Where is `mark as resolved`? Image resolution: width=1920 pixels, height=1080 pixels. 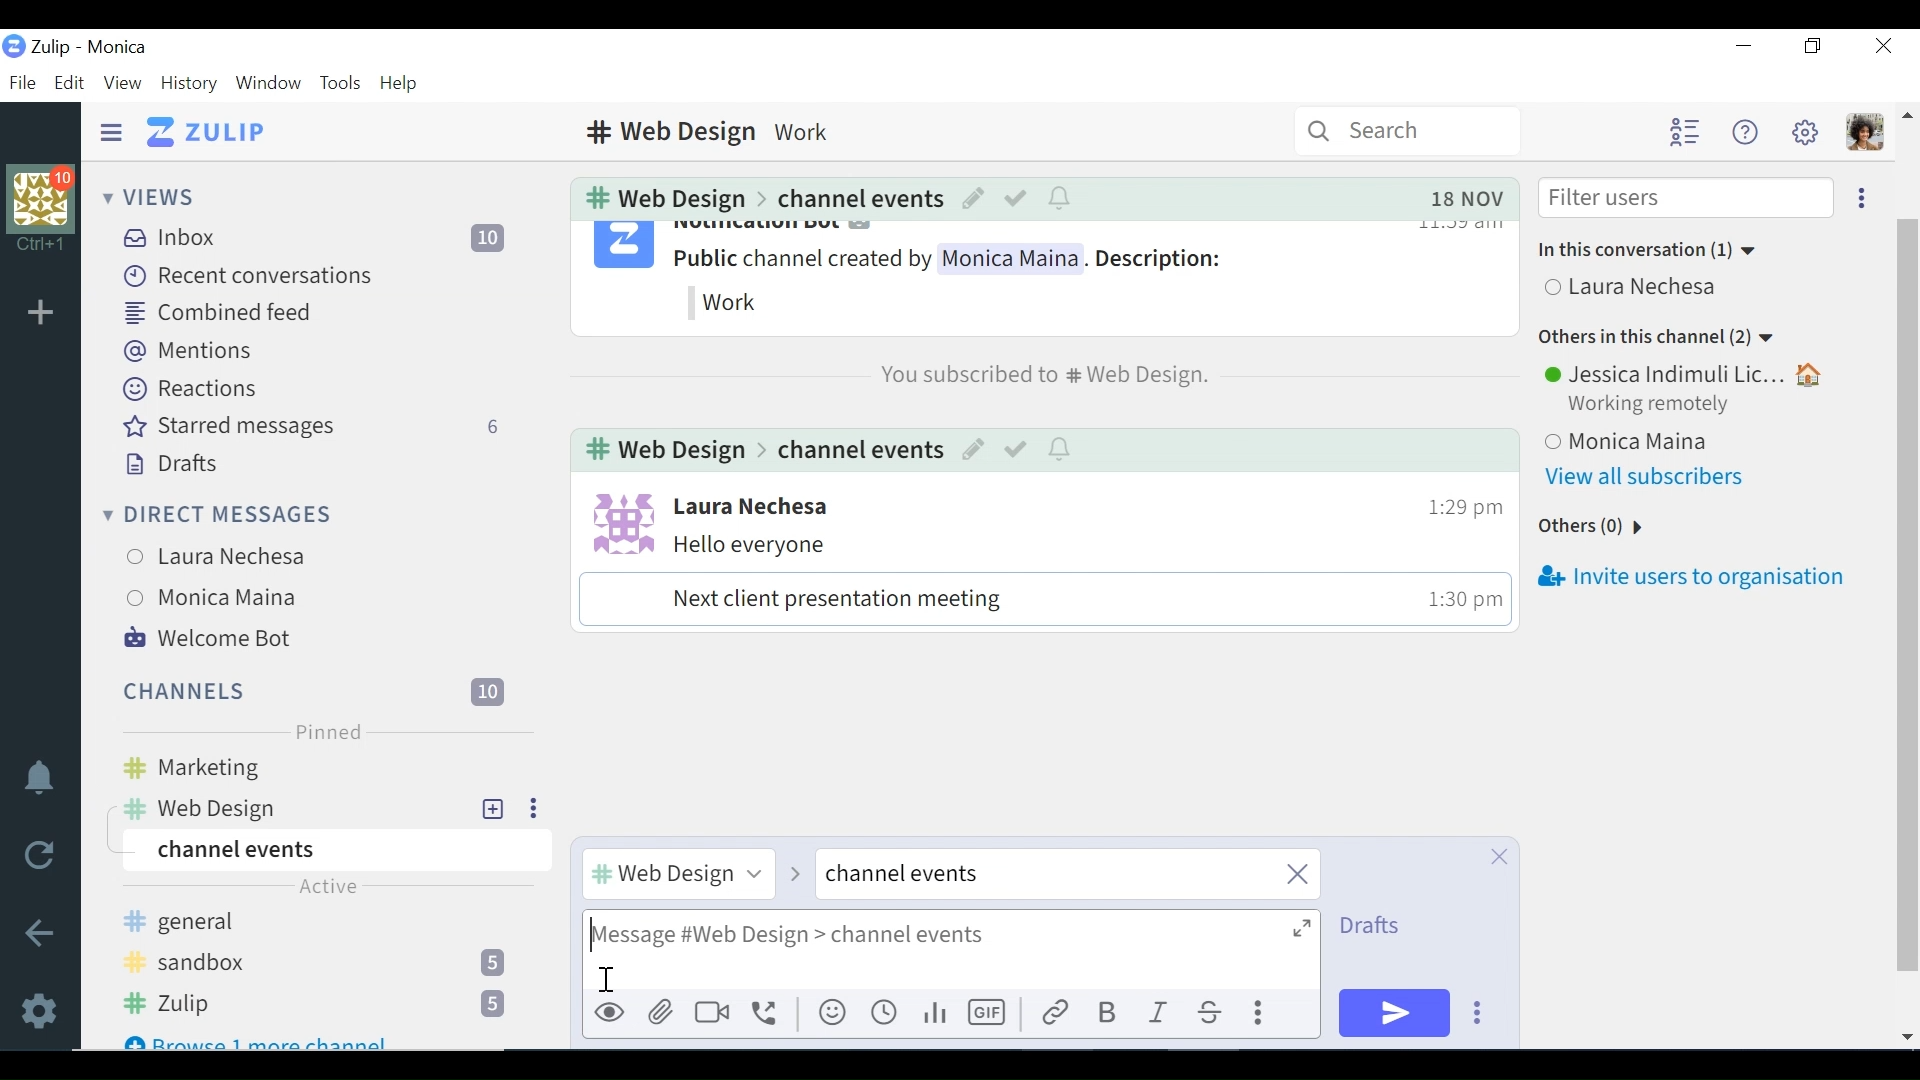 mark as resolved is located at coordinates (1017, 451).